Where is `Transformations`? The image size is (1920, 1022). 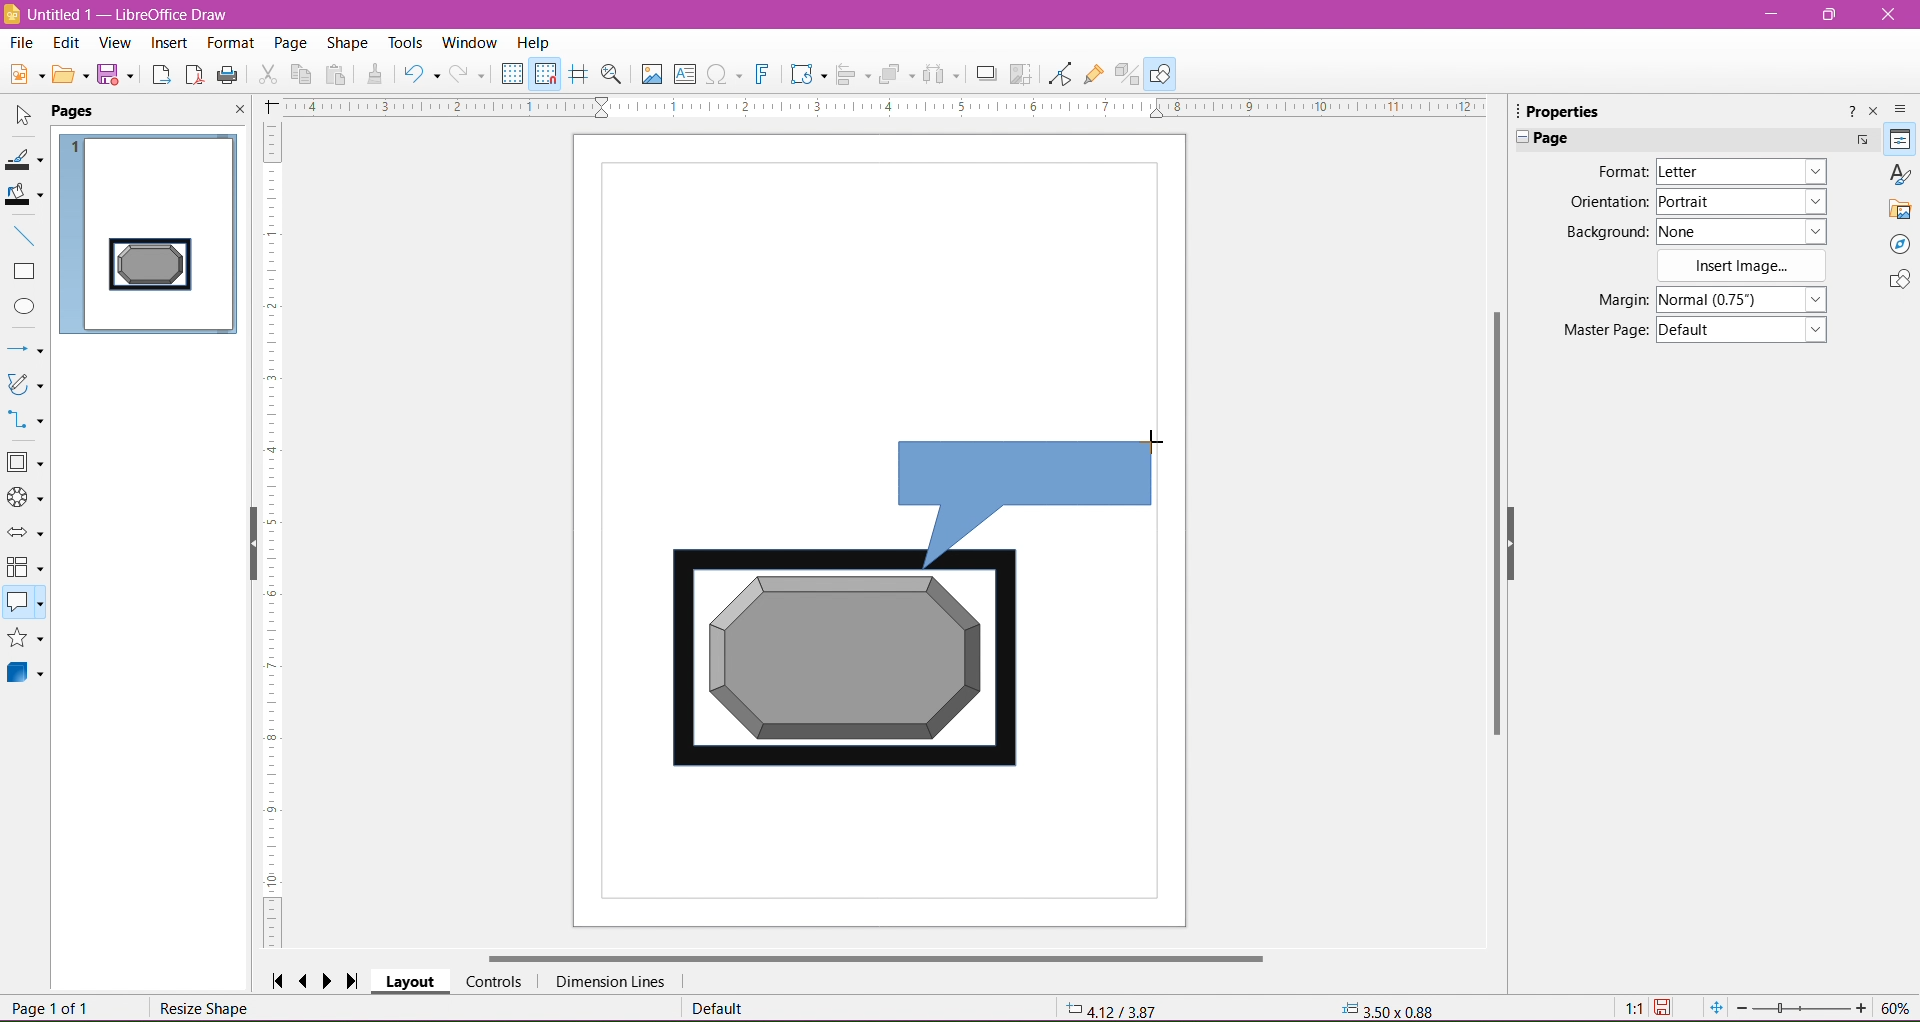 Transformations is located at coordinates (807, 76).